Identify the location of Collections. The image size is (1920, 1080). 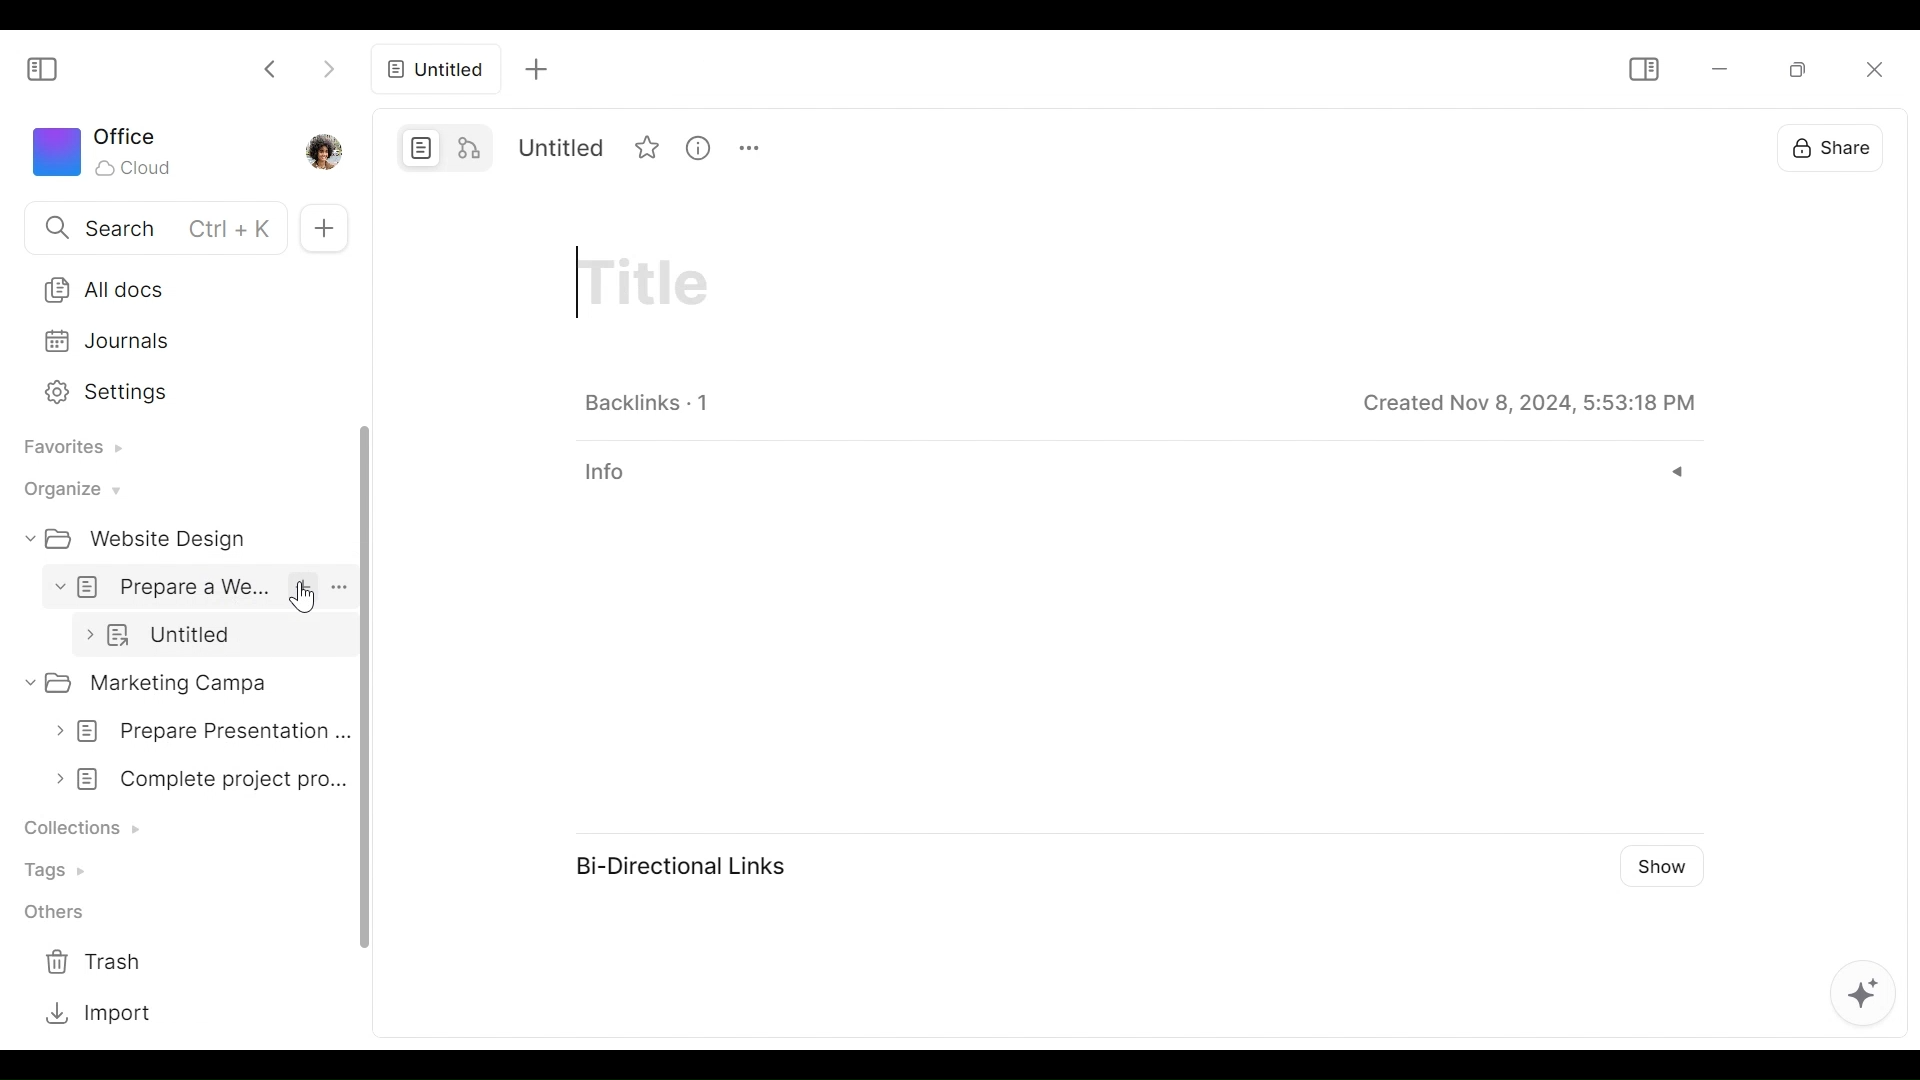
(87, 829).